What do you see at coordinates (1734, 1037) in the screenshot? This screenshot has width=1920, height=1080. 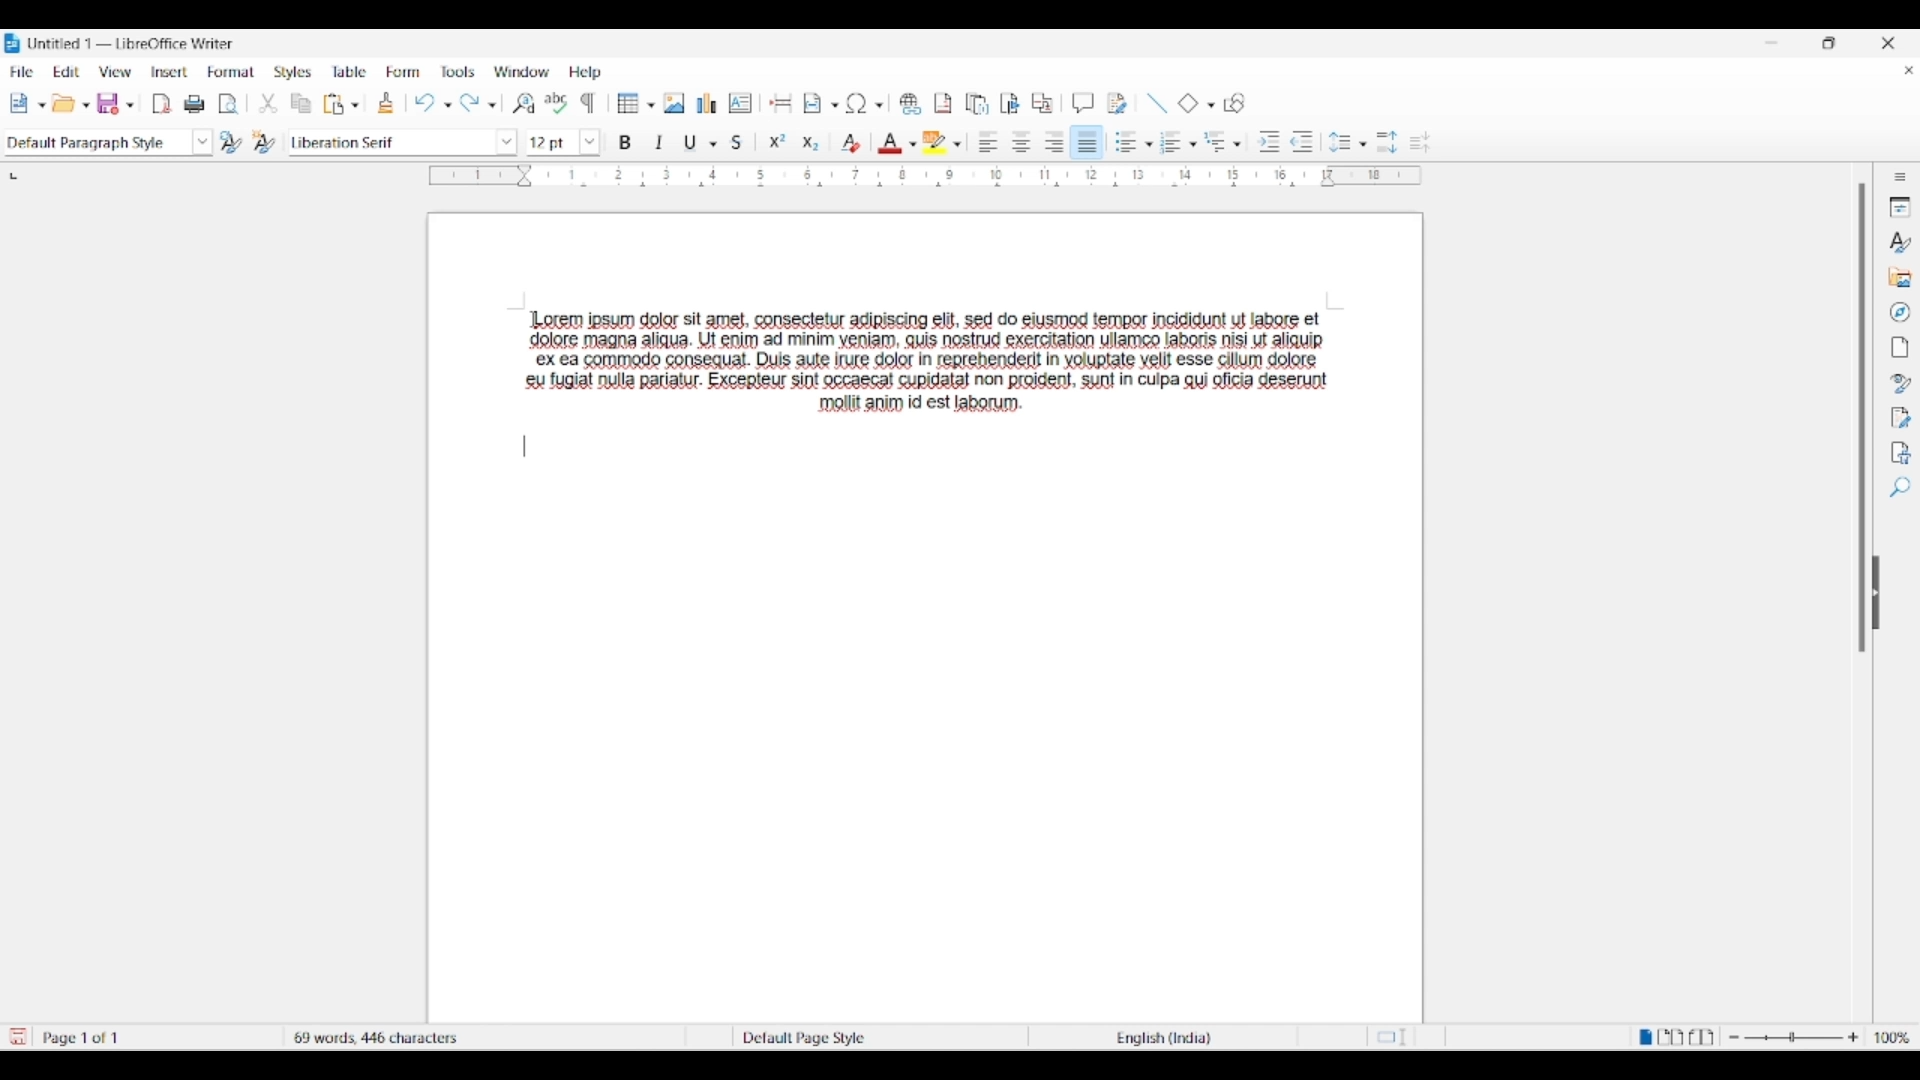 I see `Zoom out` at bounding box center [1734, 1037].